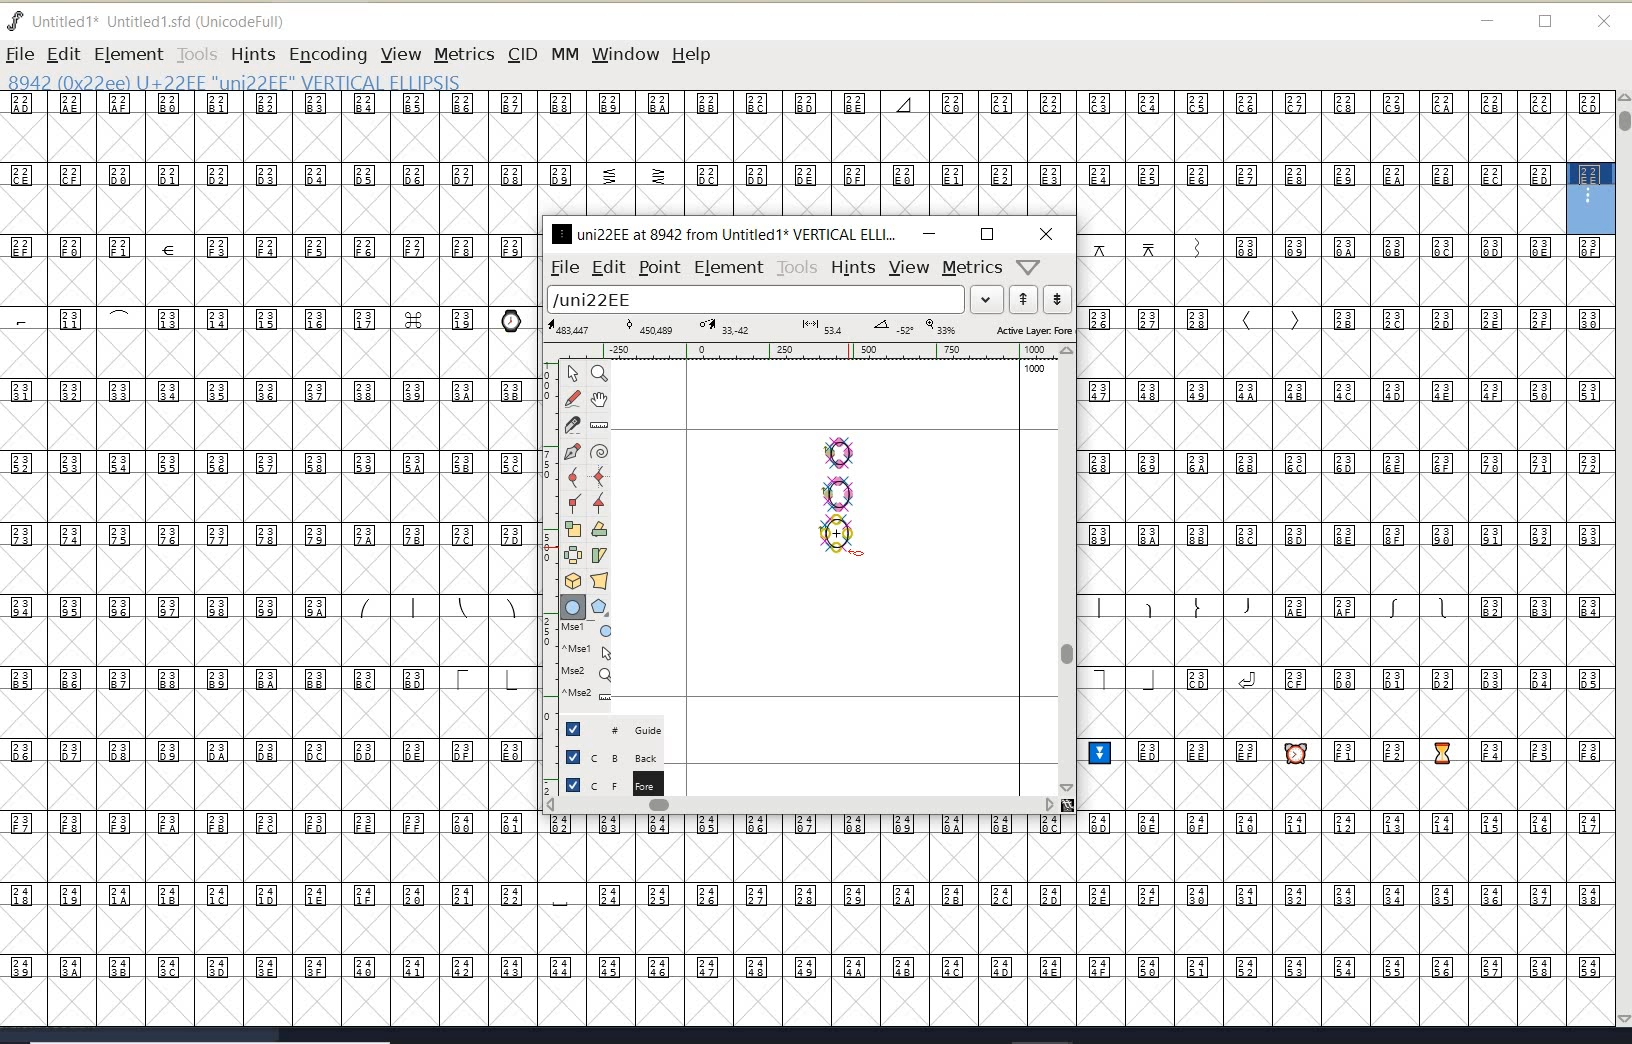 This screenshot has height=1044, width=1632. Describe the element at coordinates (561, 268) in the screenshot. I see `file` at that location.